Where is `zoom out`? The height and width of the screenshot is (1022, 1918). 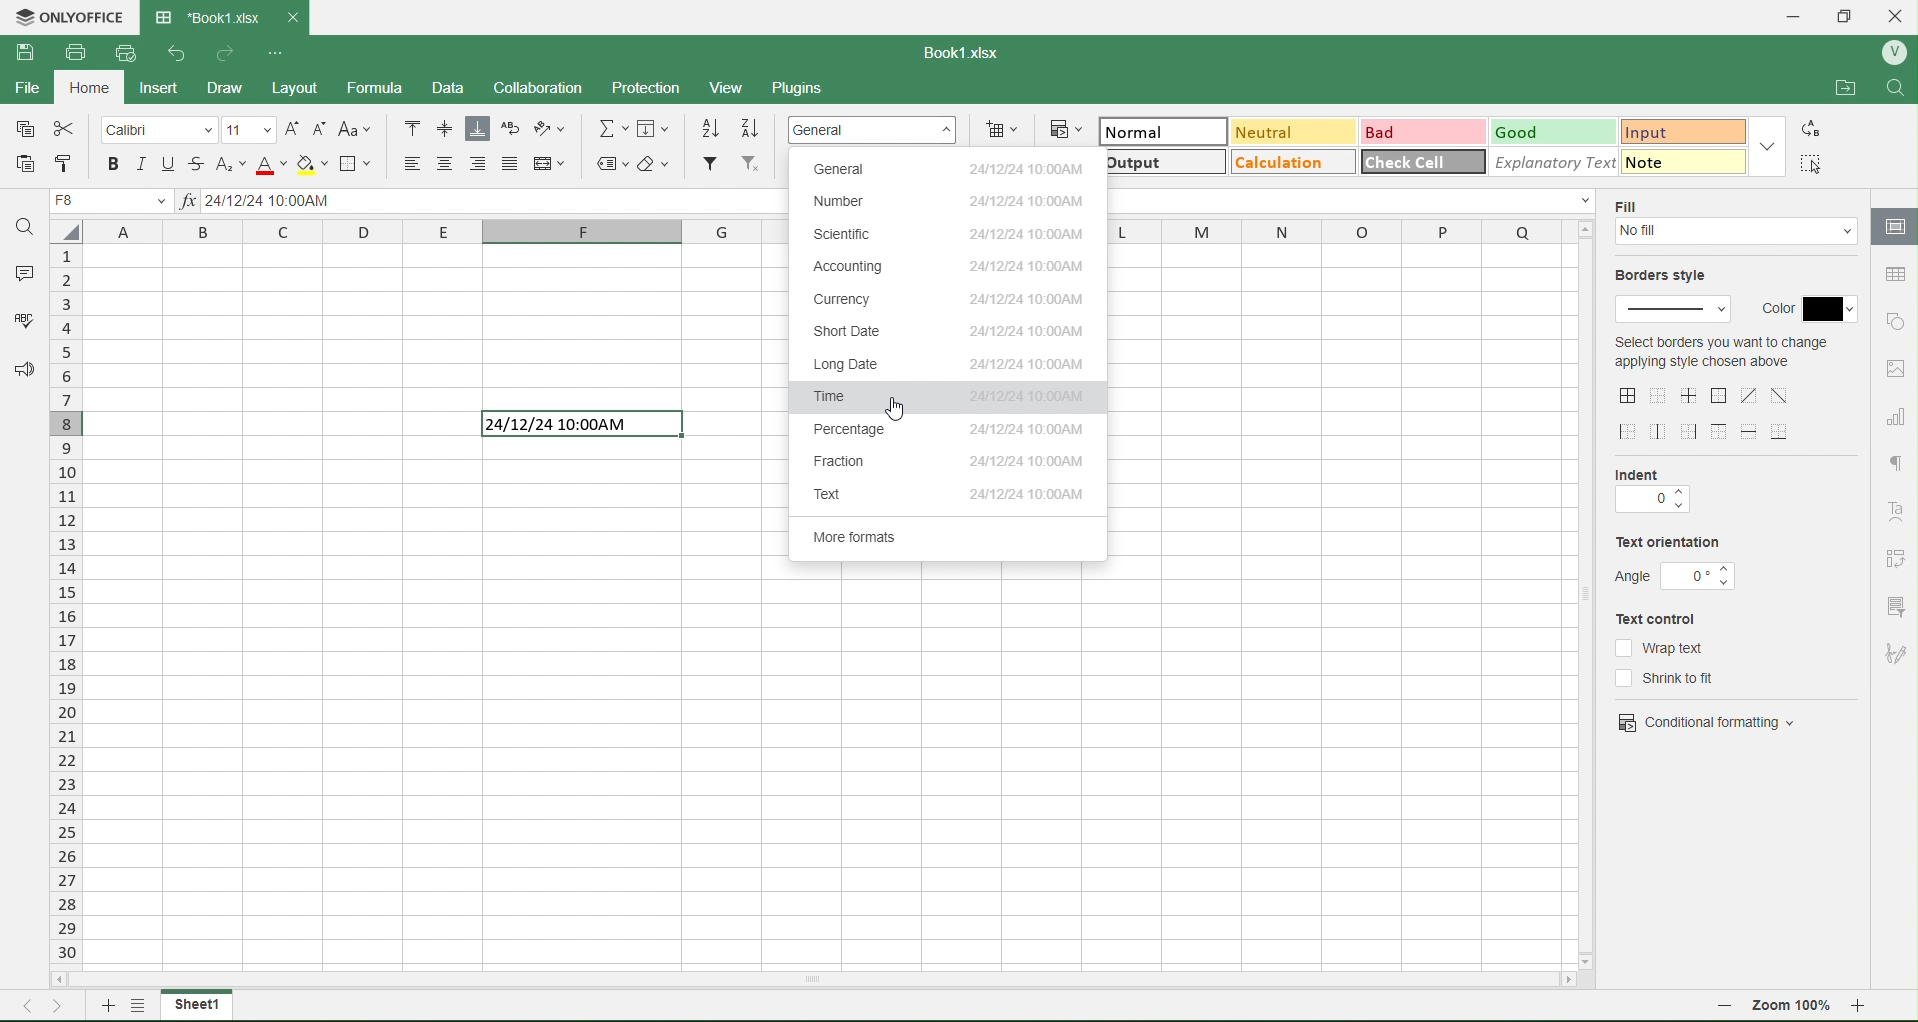 zoom out is located at coordinates (1725, 1009).